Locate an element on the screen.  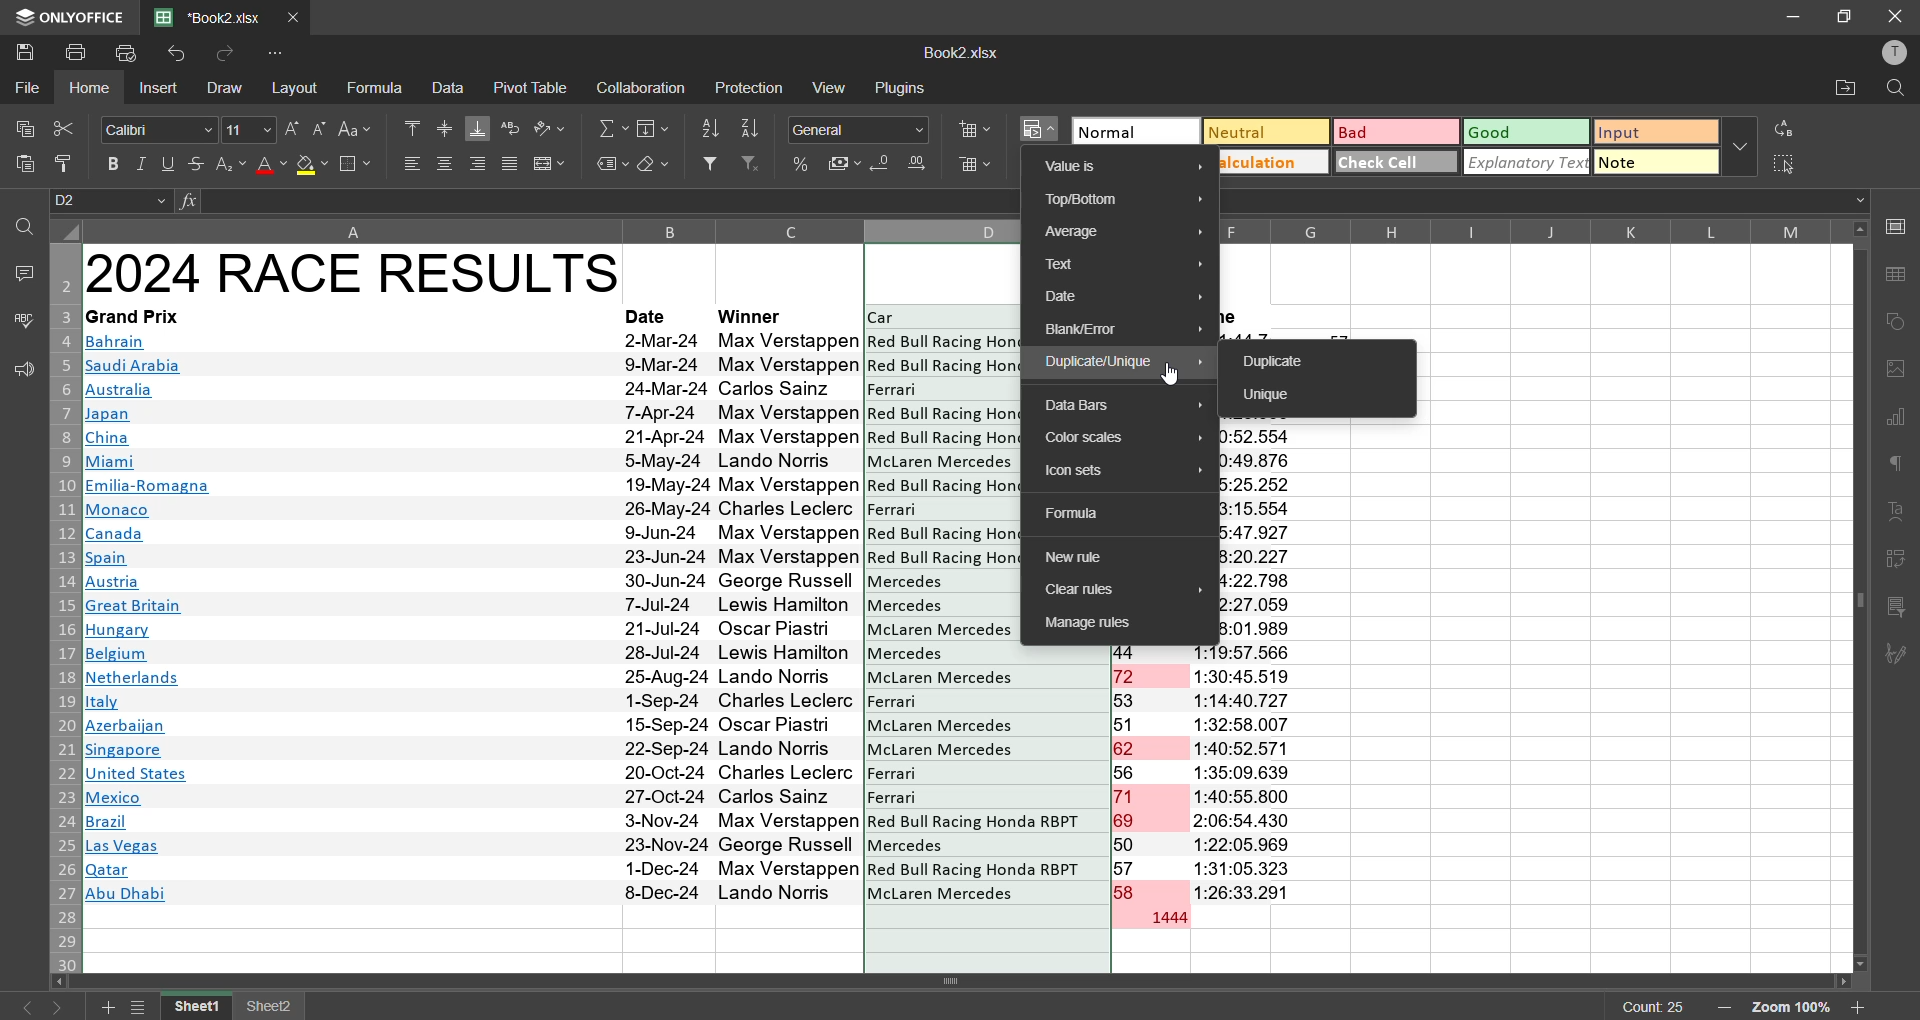
bold is located at coordinates (116, 164).